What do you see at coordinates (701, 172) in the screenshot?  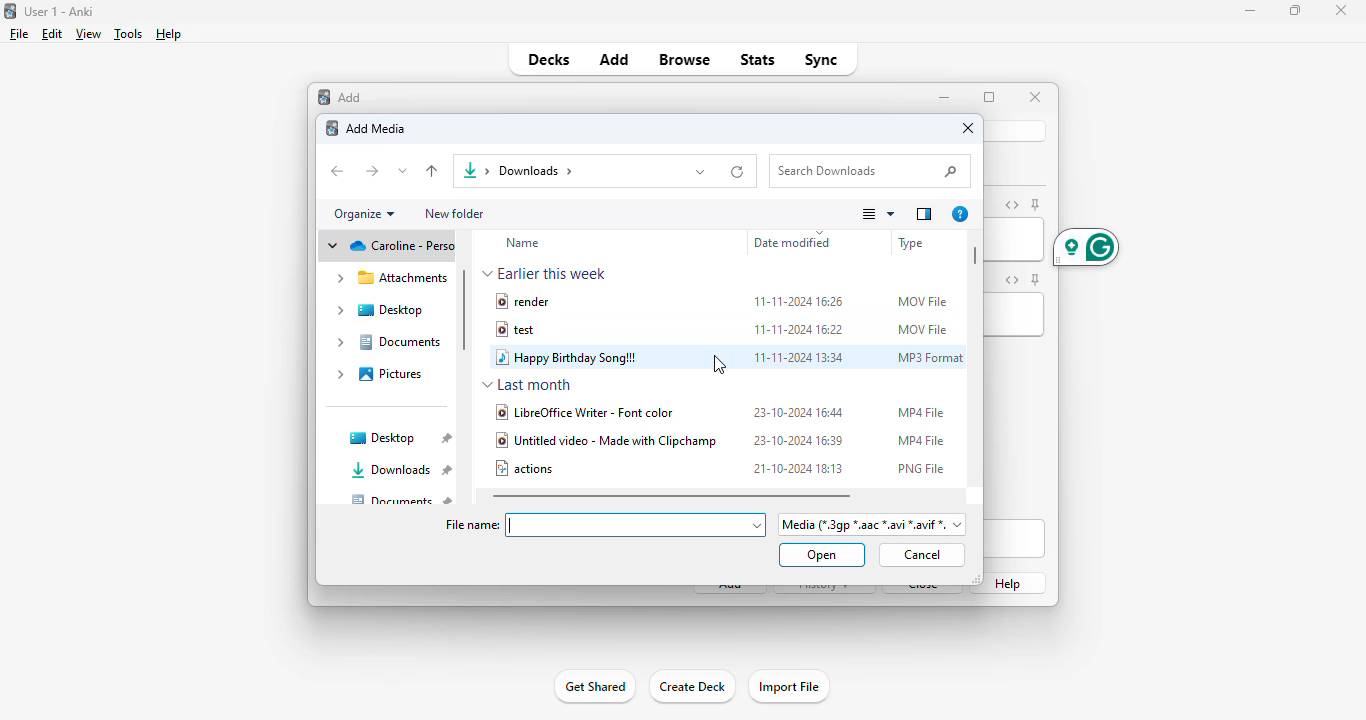 I see `previous locations` at bounding box center [701, 172].